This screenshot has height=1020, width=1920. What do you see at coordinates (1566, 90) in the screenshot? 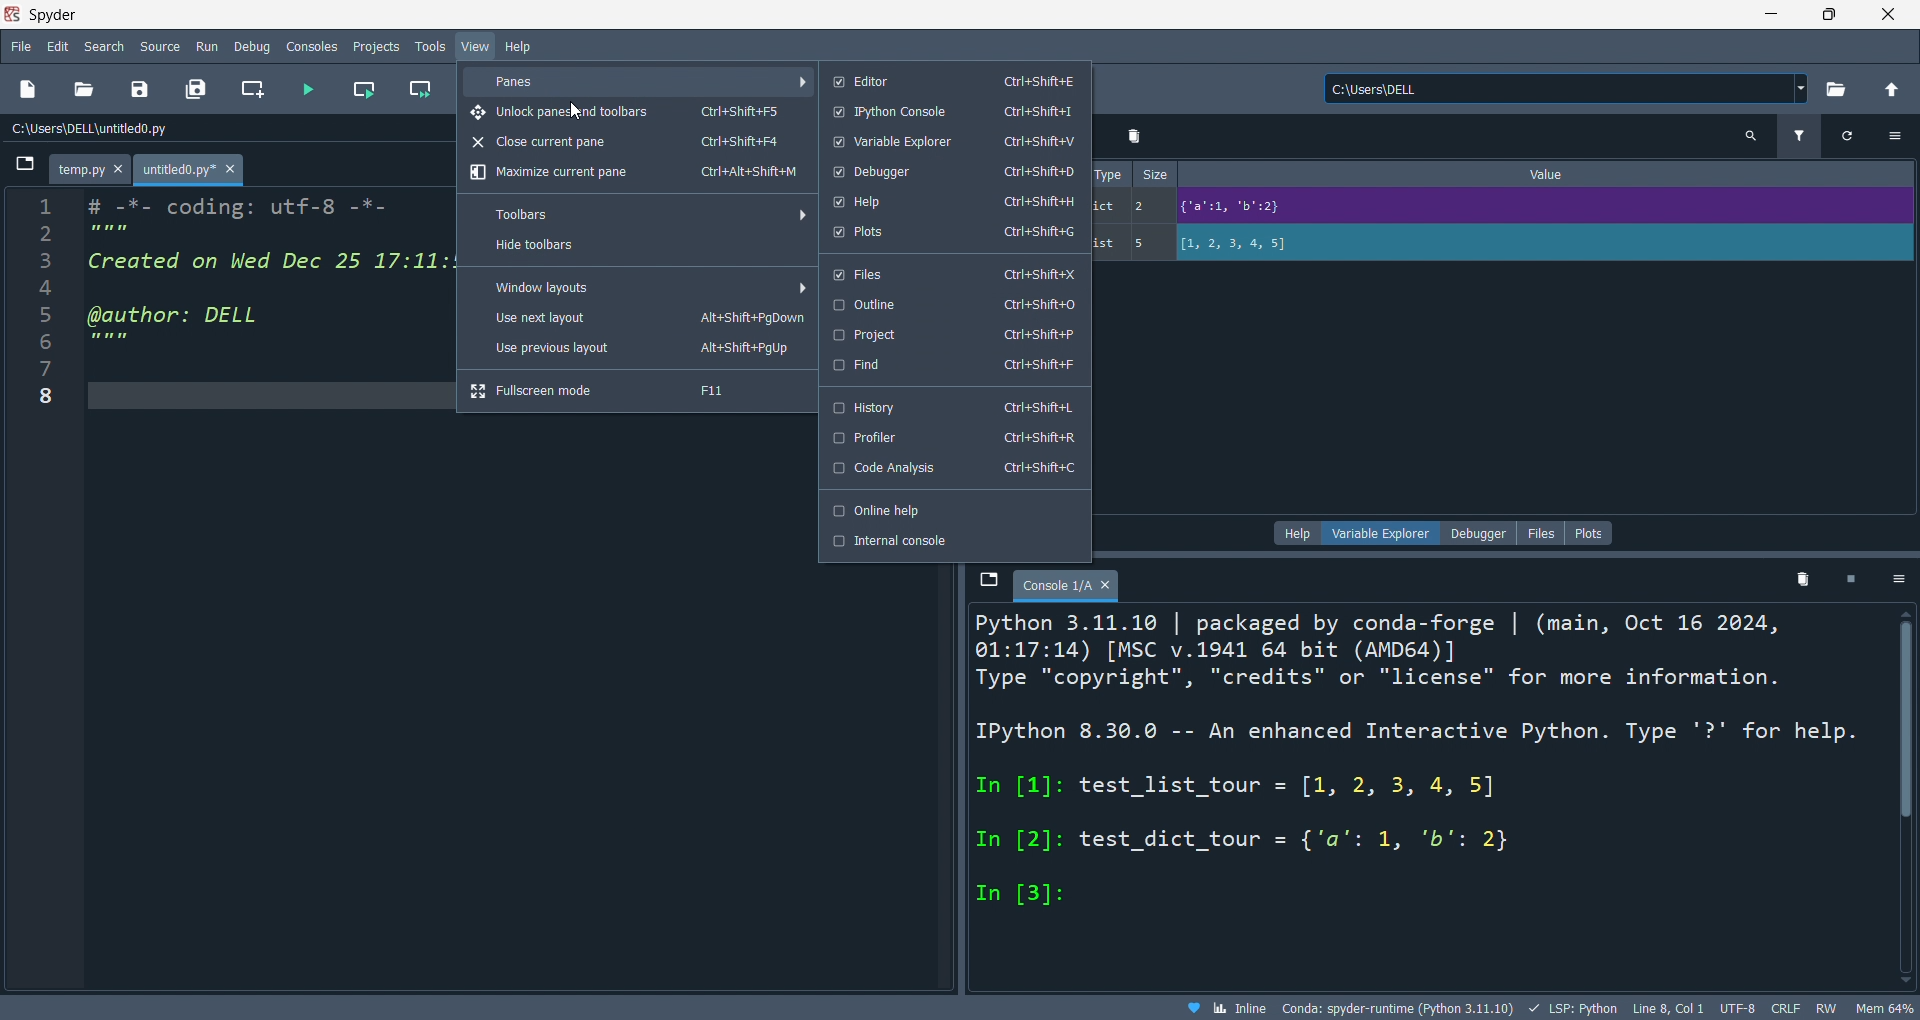
I see `current directory` at bounding box center [1566, 90].